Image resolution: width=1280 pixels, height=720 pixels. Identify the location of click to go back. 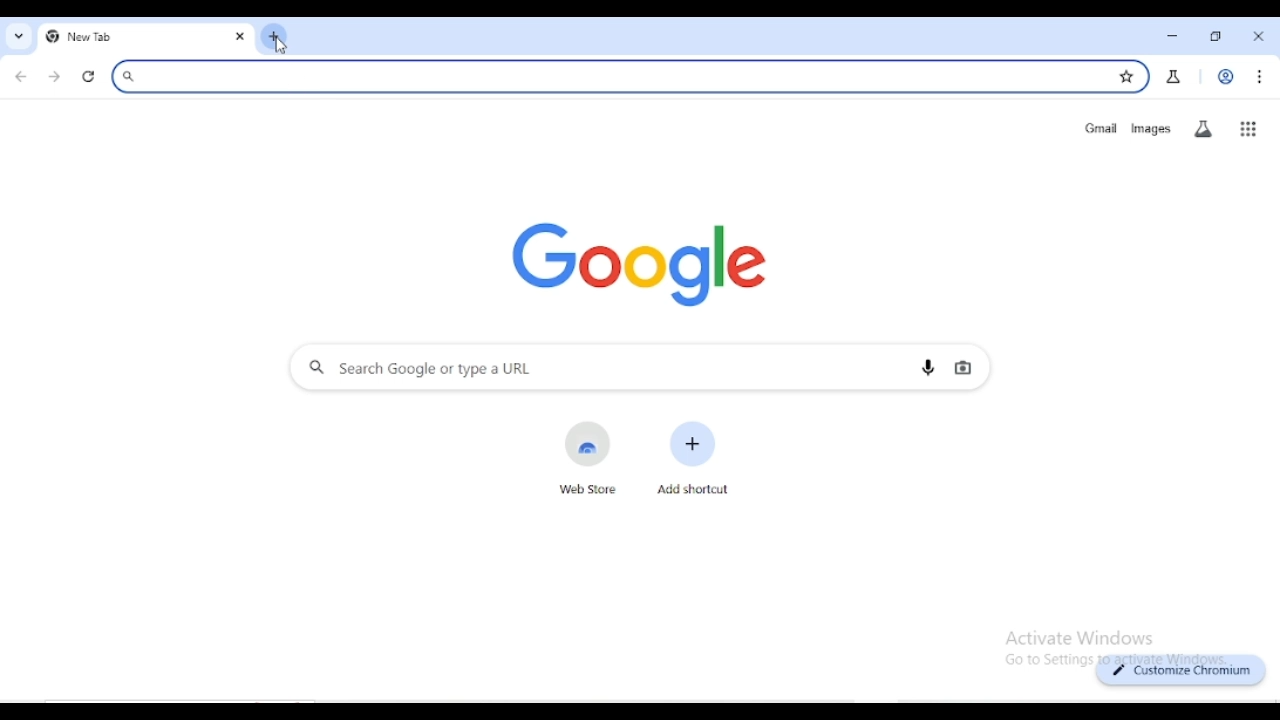
(22, 76).